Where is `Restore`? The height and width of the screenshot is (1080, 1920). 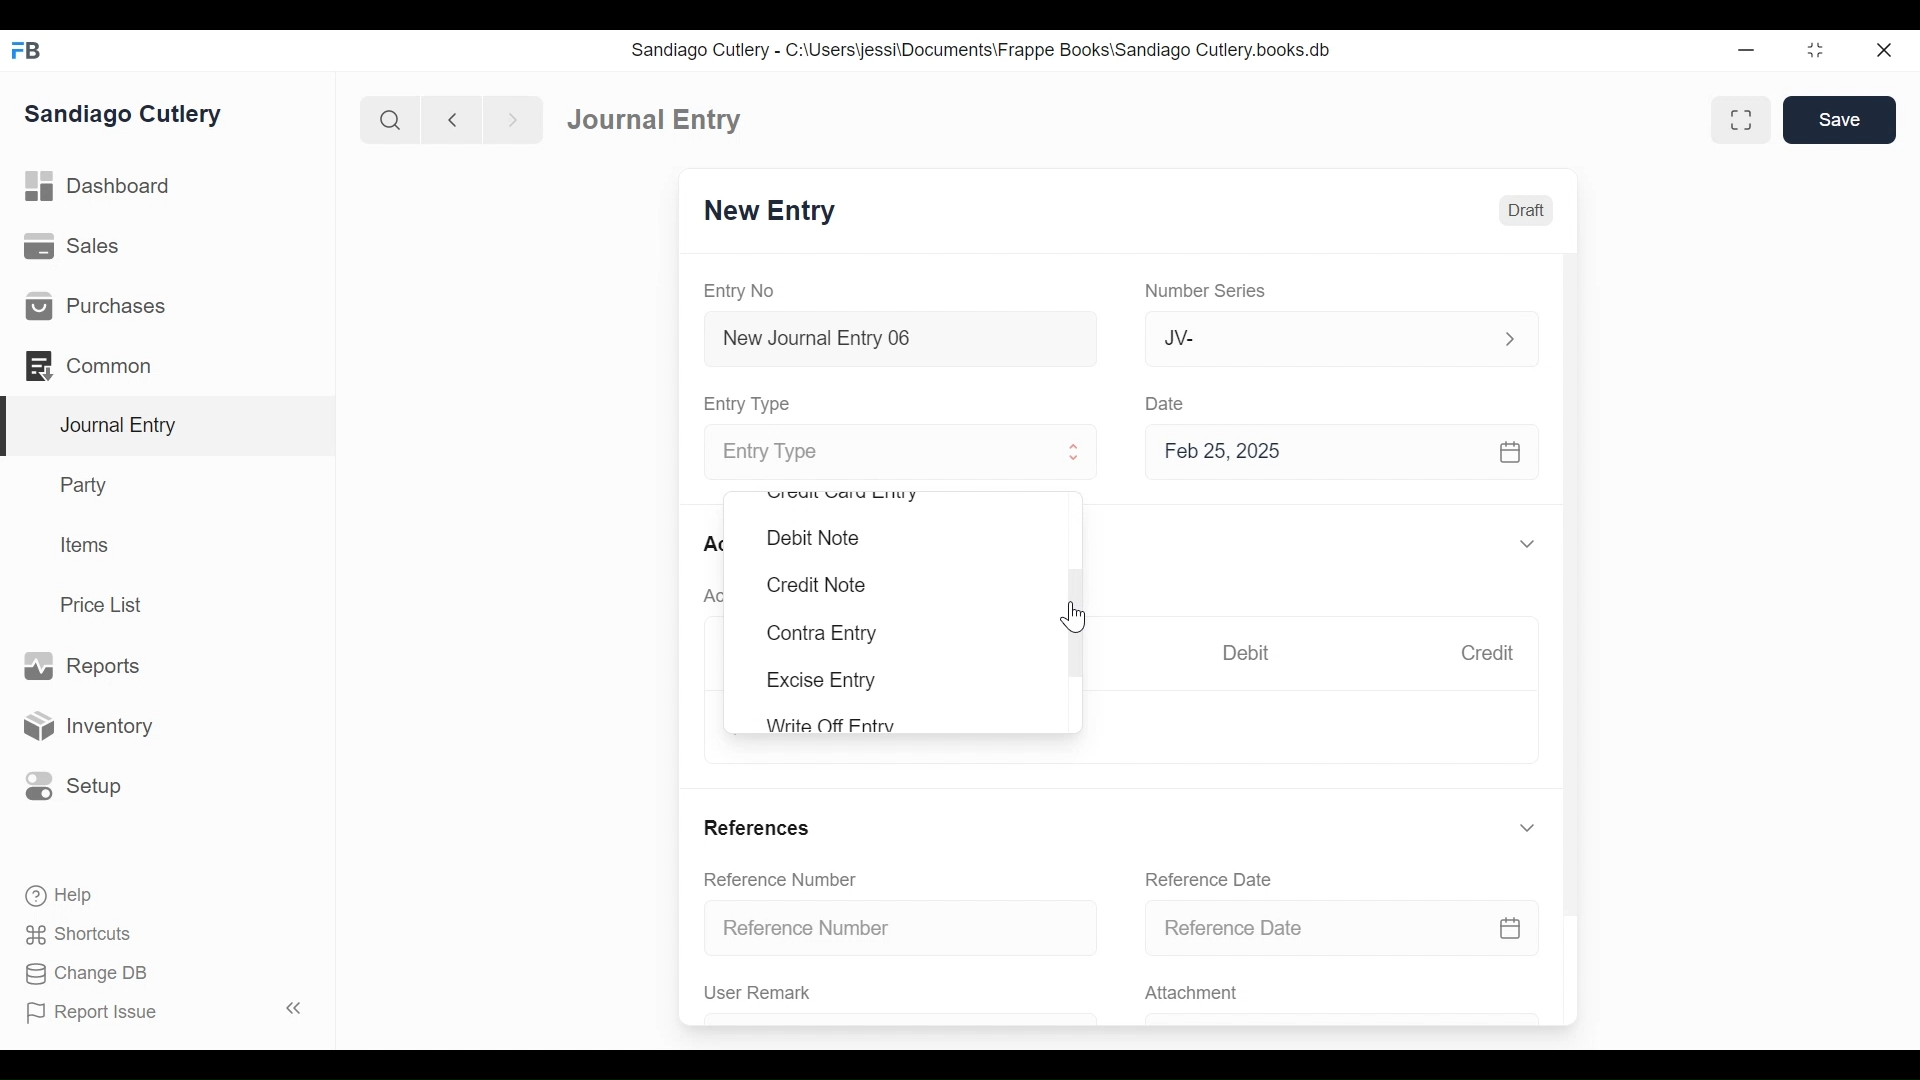
Restore is located at coordinates (1818, 49).